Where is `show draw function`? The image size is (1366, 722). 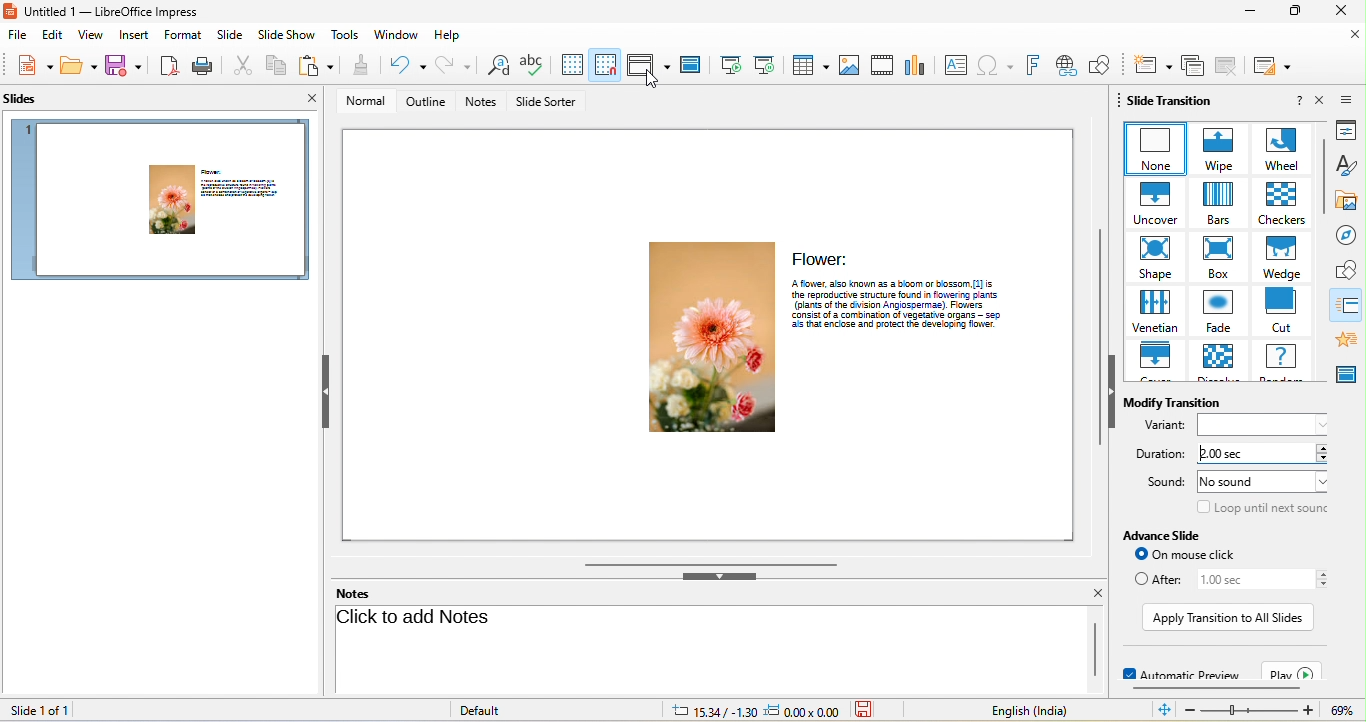 show draw function is located at coordinates (1103, 64).